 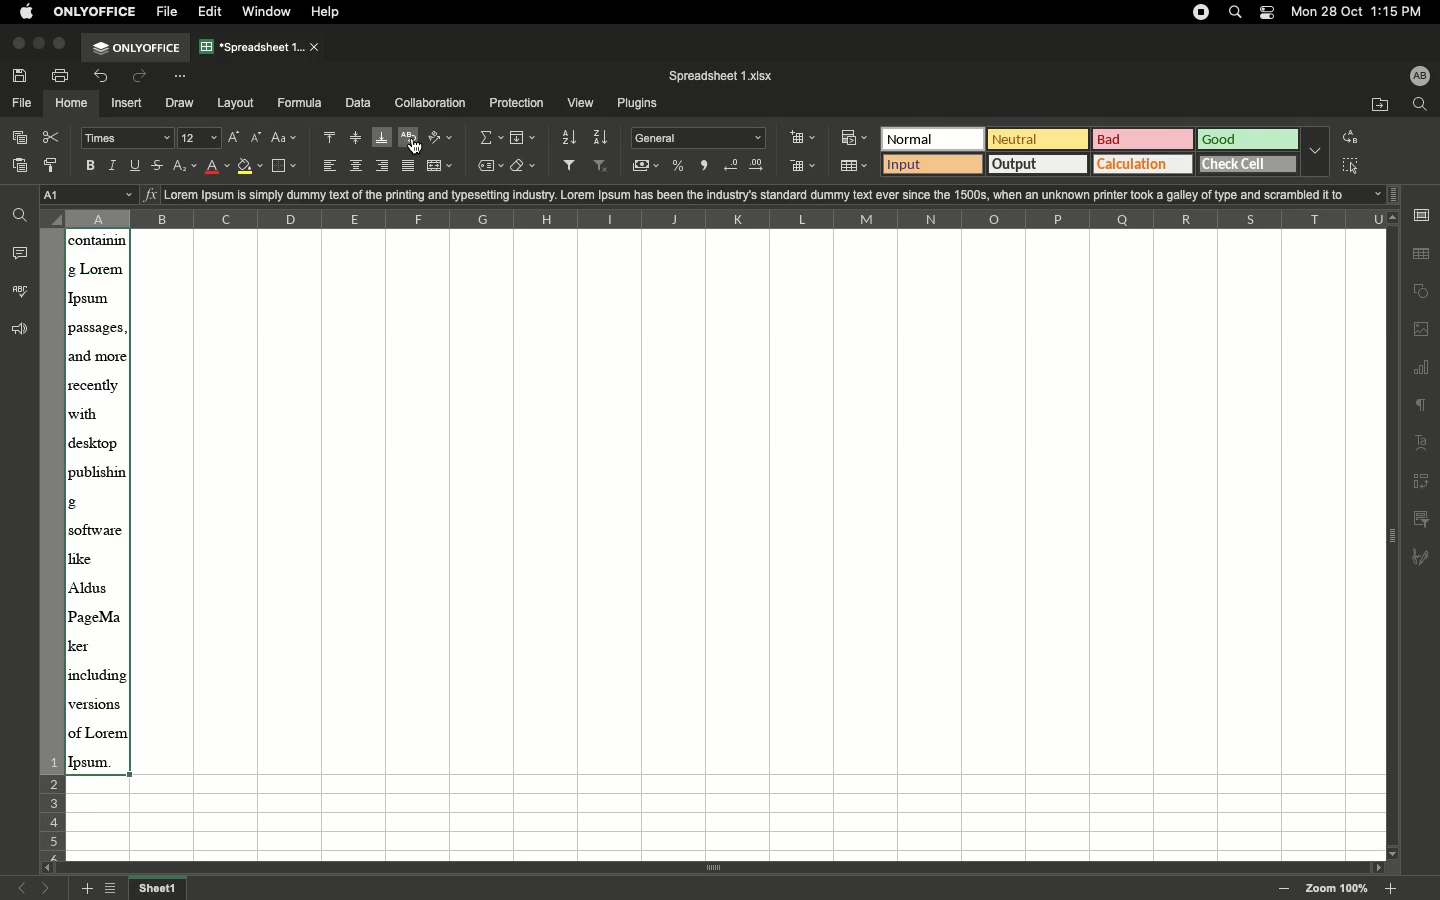 What do you see at coordinates (1420, 484) in the screenshot?
I see `pivot` at bounding box center [1420, 484].